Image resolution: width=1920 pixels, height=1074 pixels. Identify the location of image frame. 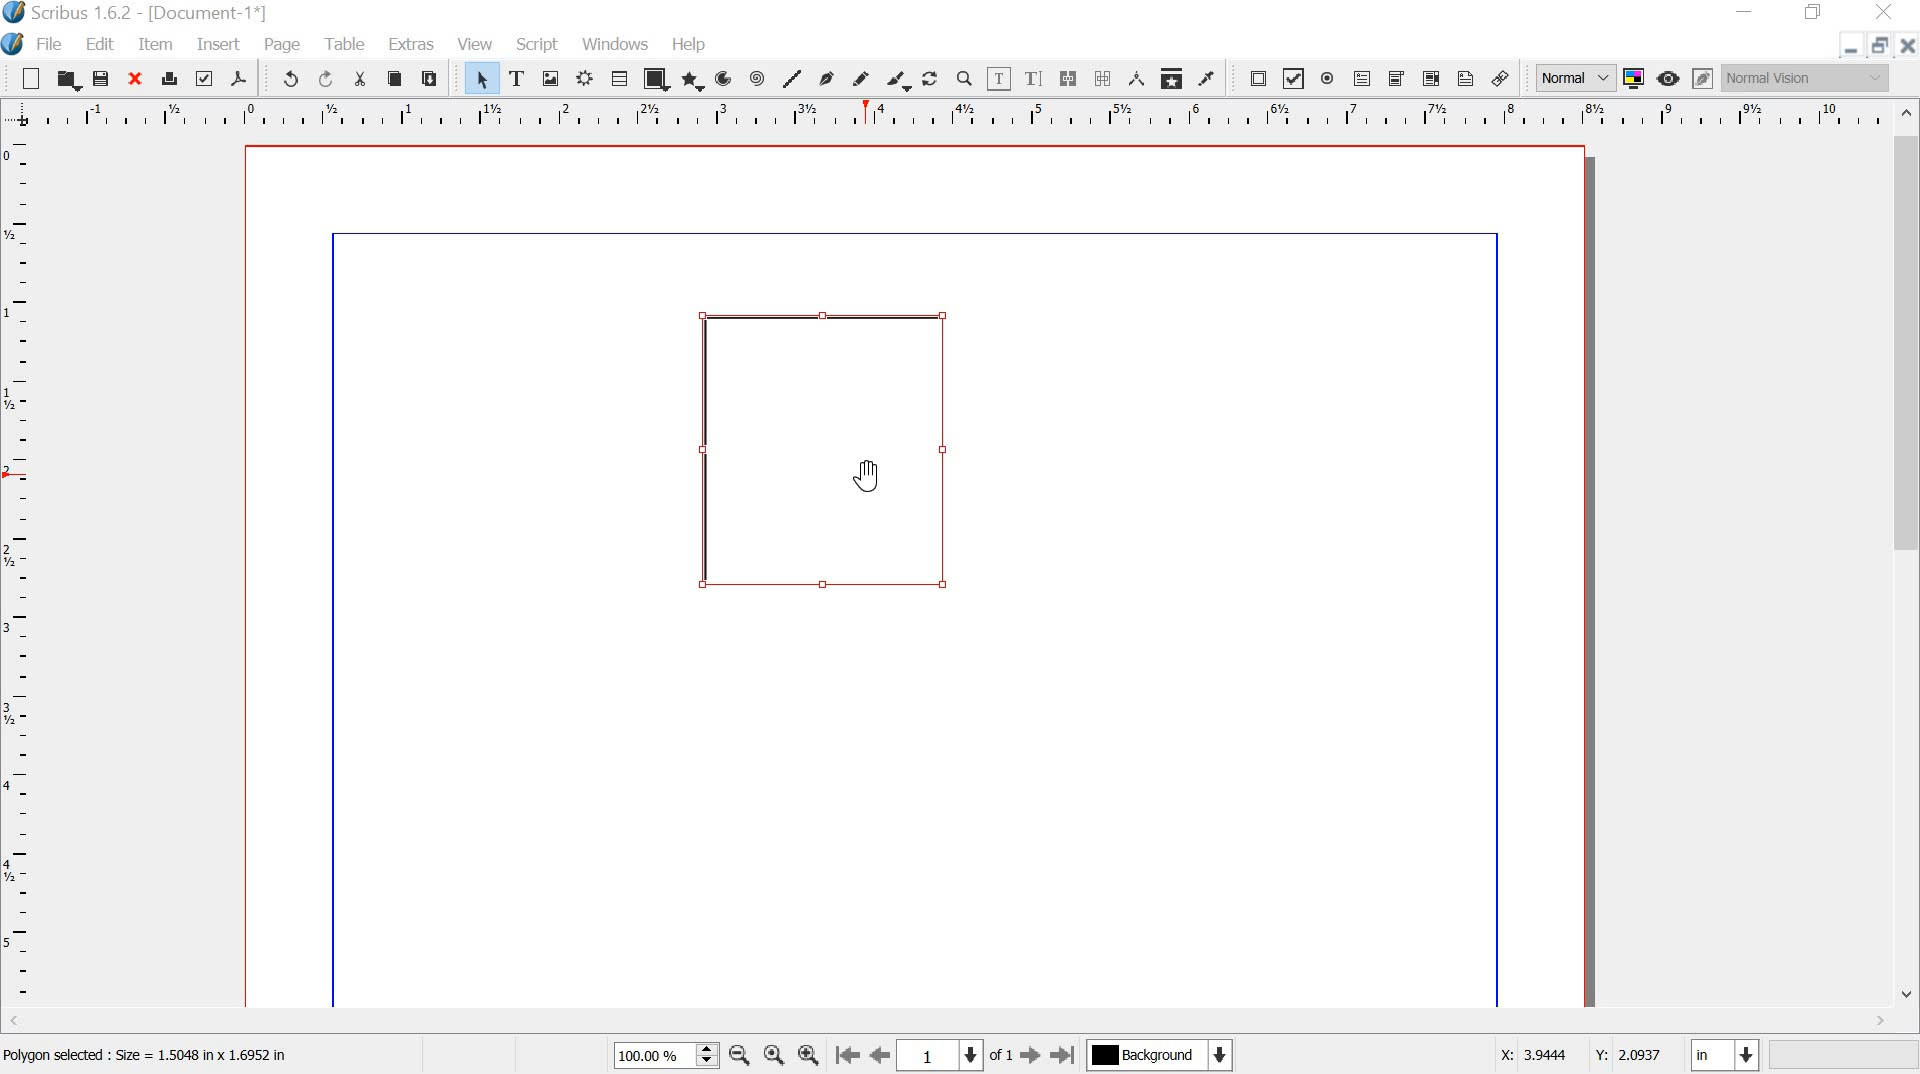
(554, 80).